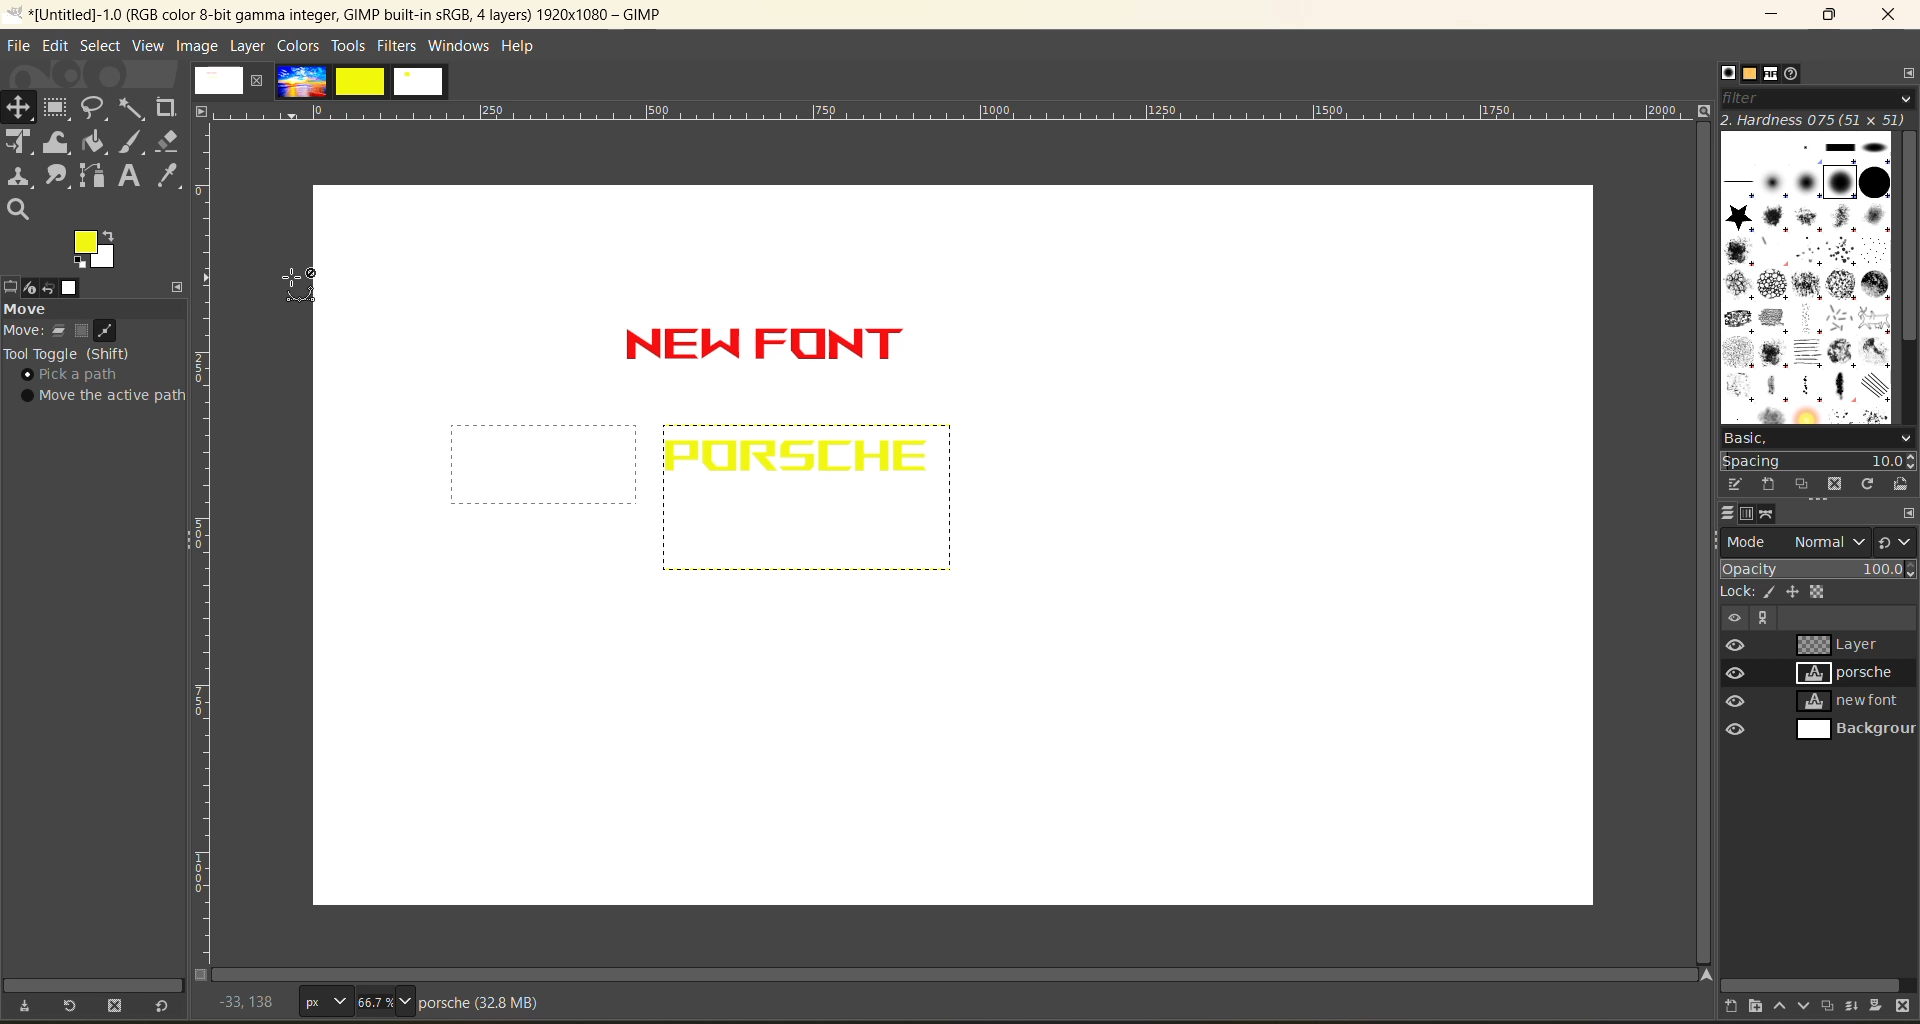  Describe the element at coordinates (516, 48) in the screenshot. I see `help` at that location.